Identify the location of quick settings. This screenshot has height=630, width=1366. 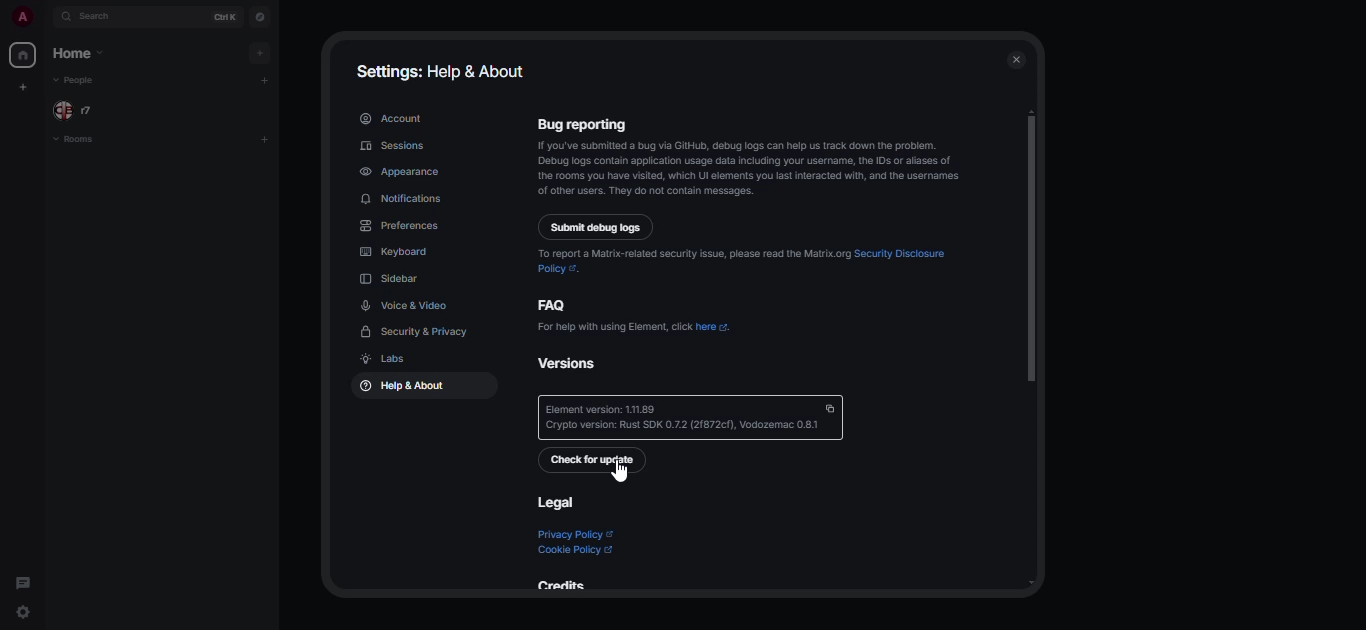
(22, 613).